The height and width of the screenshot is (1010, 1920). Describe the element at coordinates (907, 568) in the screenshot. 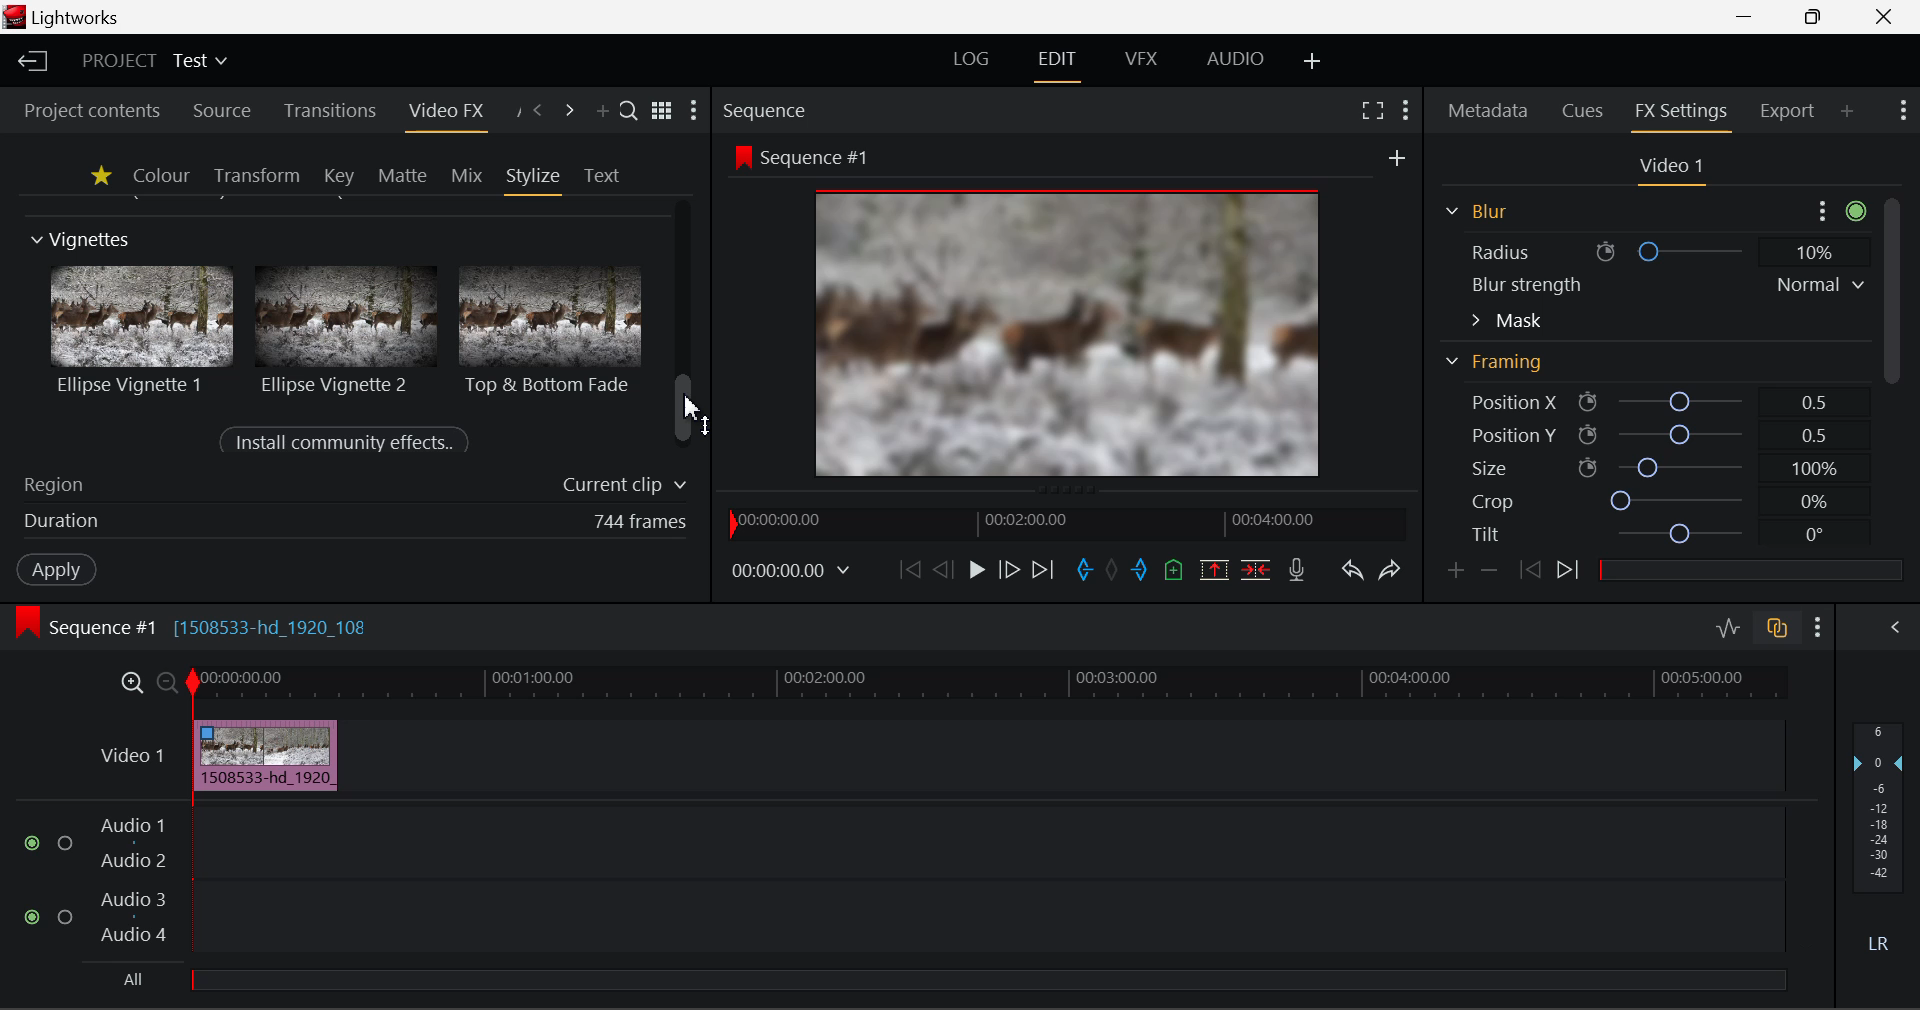

I see `To Start` at that location.